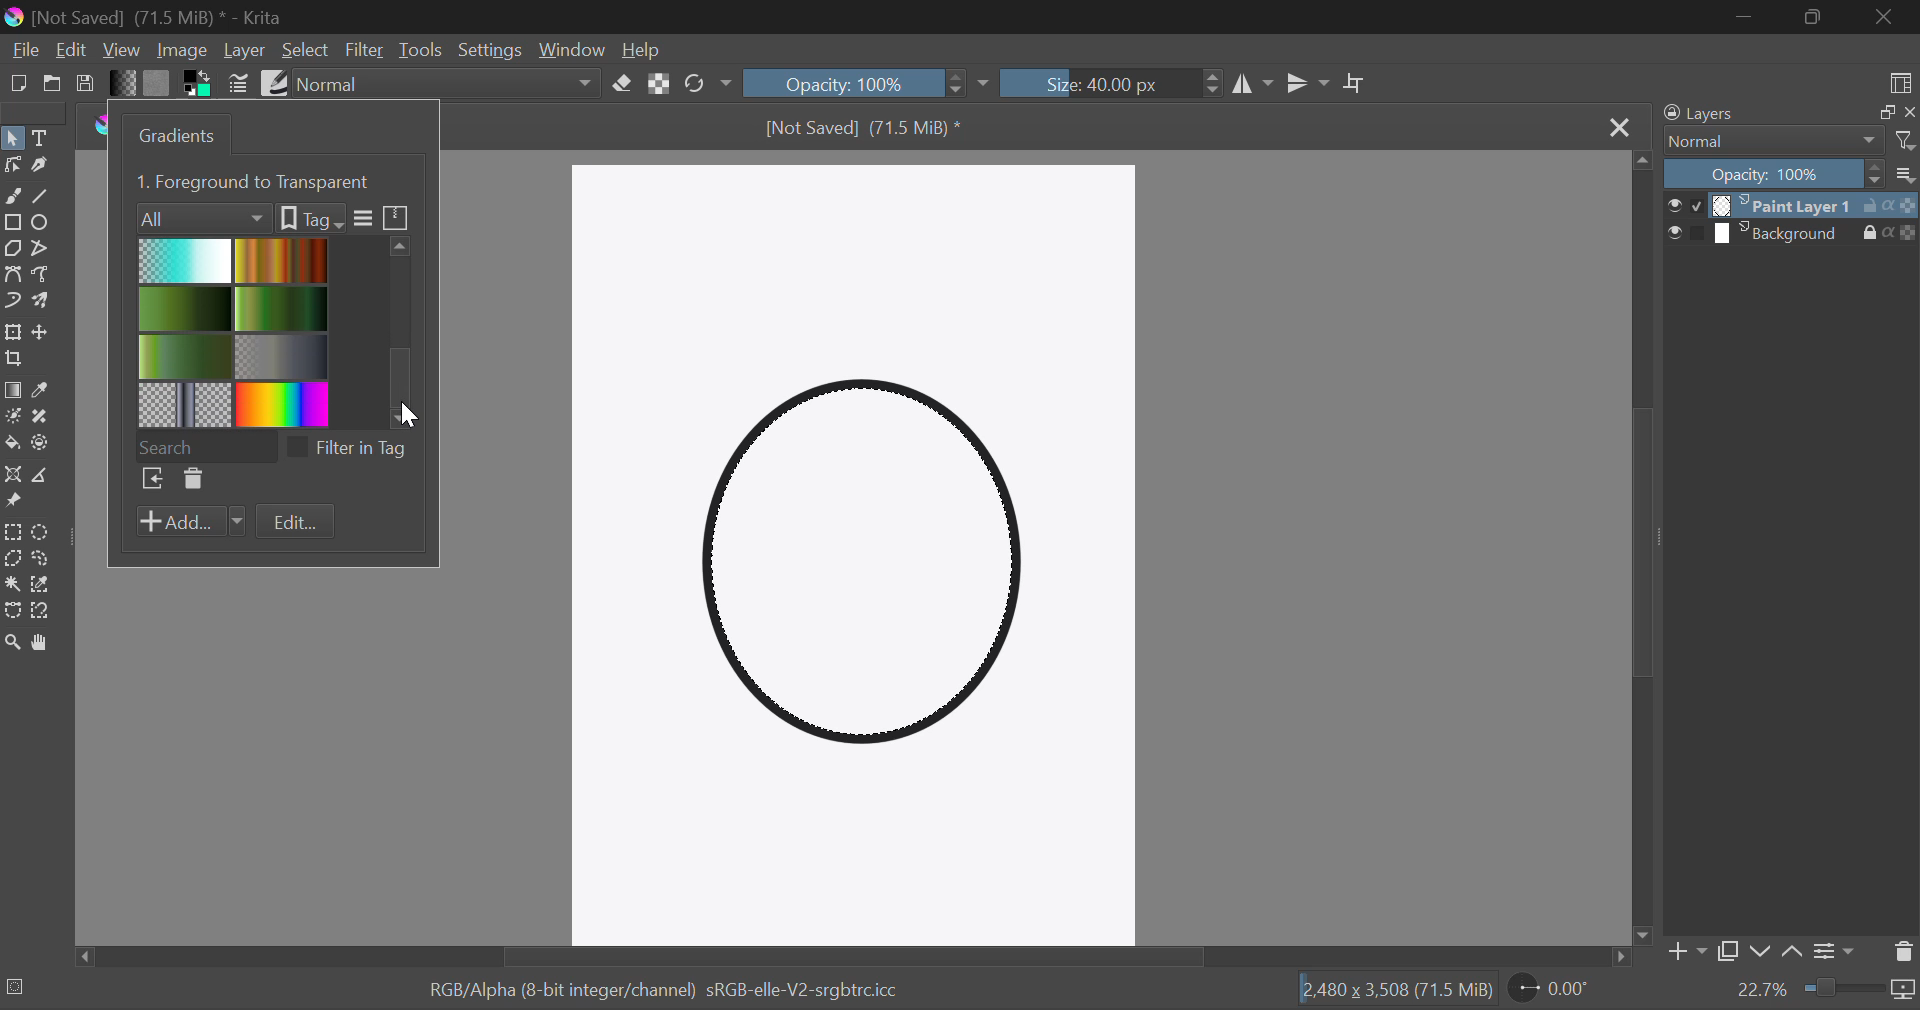 Image resolution: width=1920 pixels, height=1010 pixels. I want to click on actions, so click(1889, 232).